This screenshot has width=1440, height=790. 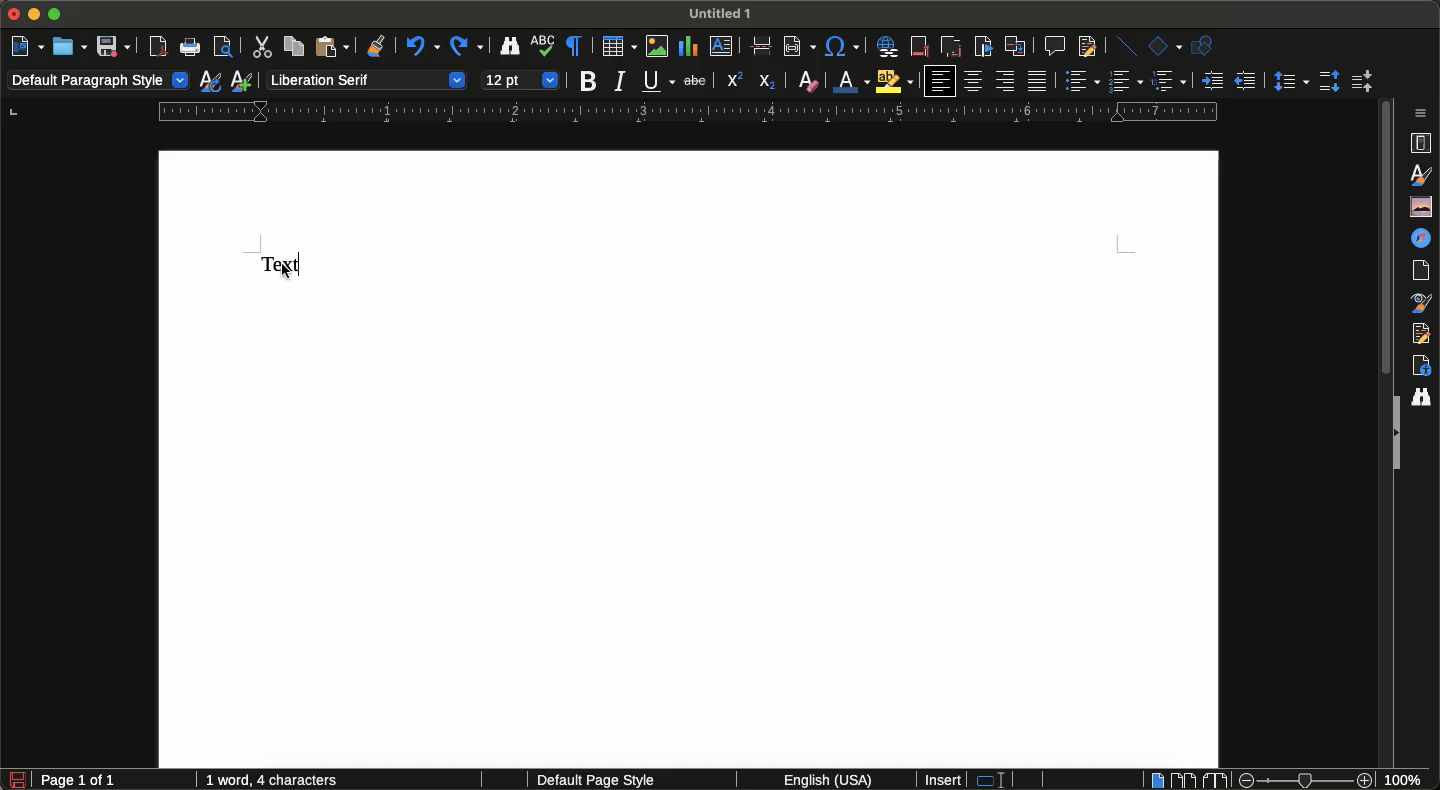 I want to click on Scroll, so click(x=1384, y=243).